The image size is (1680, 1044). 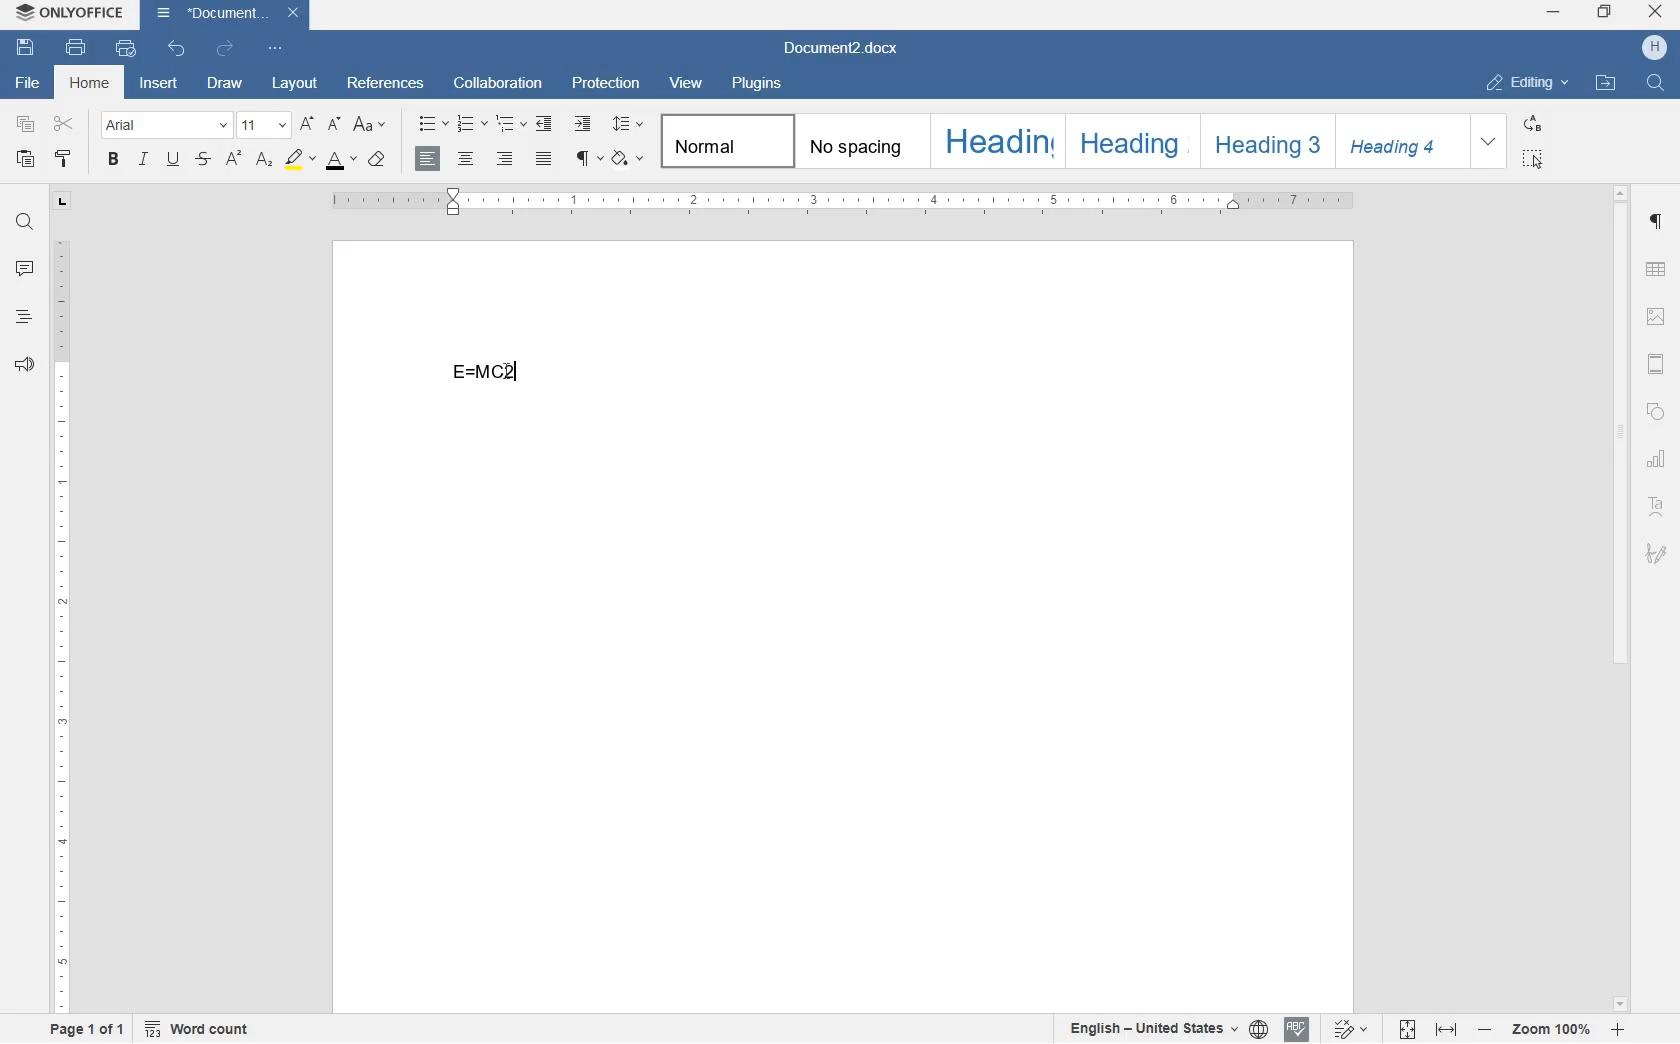 I want to click on feedback & support, so click(x=24, y=365).